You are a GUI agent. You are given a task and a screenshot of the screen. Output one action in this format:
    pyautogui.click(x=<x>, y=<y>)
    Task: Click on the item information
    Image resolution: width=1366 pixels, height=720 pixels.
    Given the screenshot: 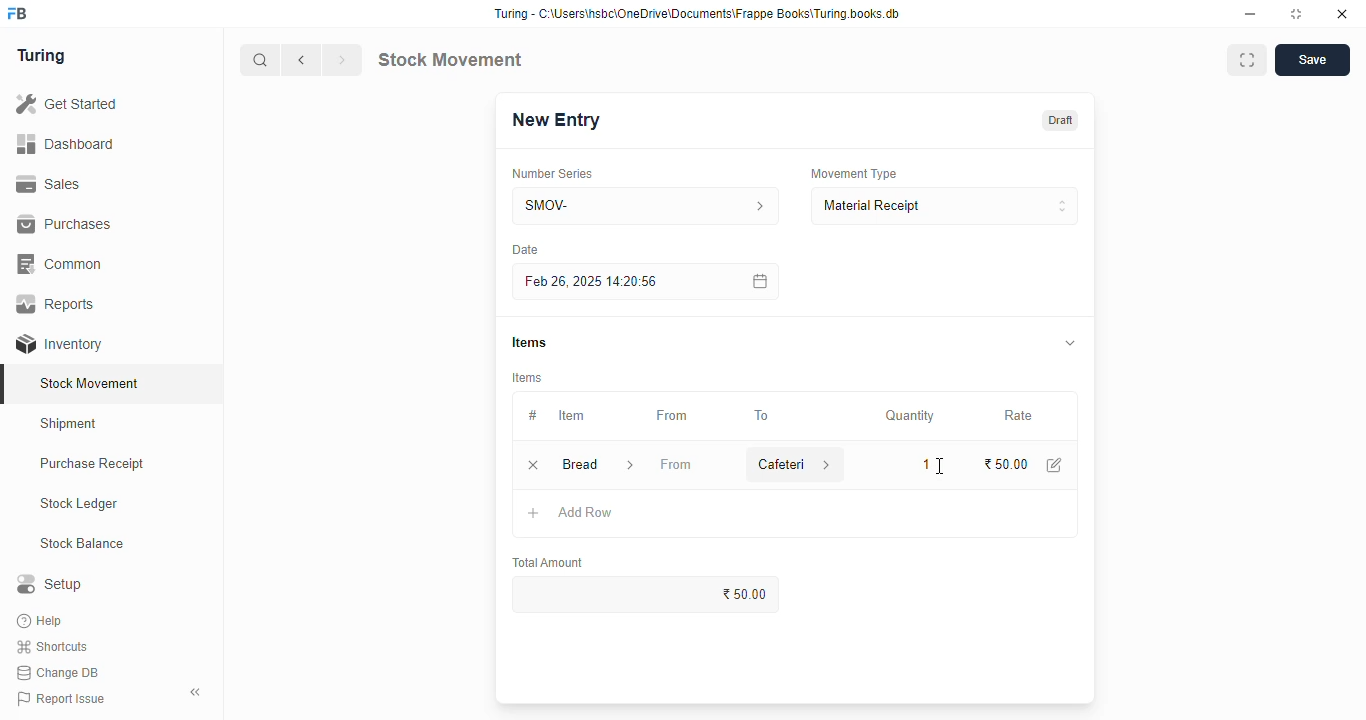 What is the action you would take?
    pyautogui.click(x=630, y=466)
    